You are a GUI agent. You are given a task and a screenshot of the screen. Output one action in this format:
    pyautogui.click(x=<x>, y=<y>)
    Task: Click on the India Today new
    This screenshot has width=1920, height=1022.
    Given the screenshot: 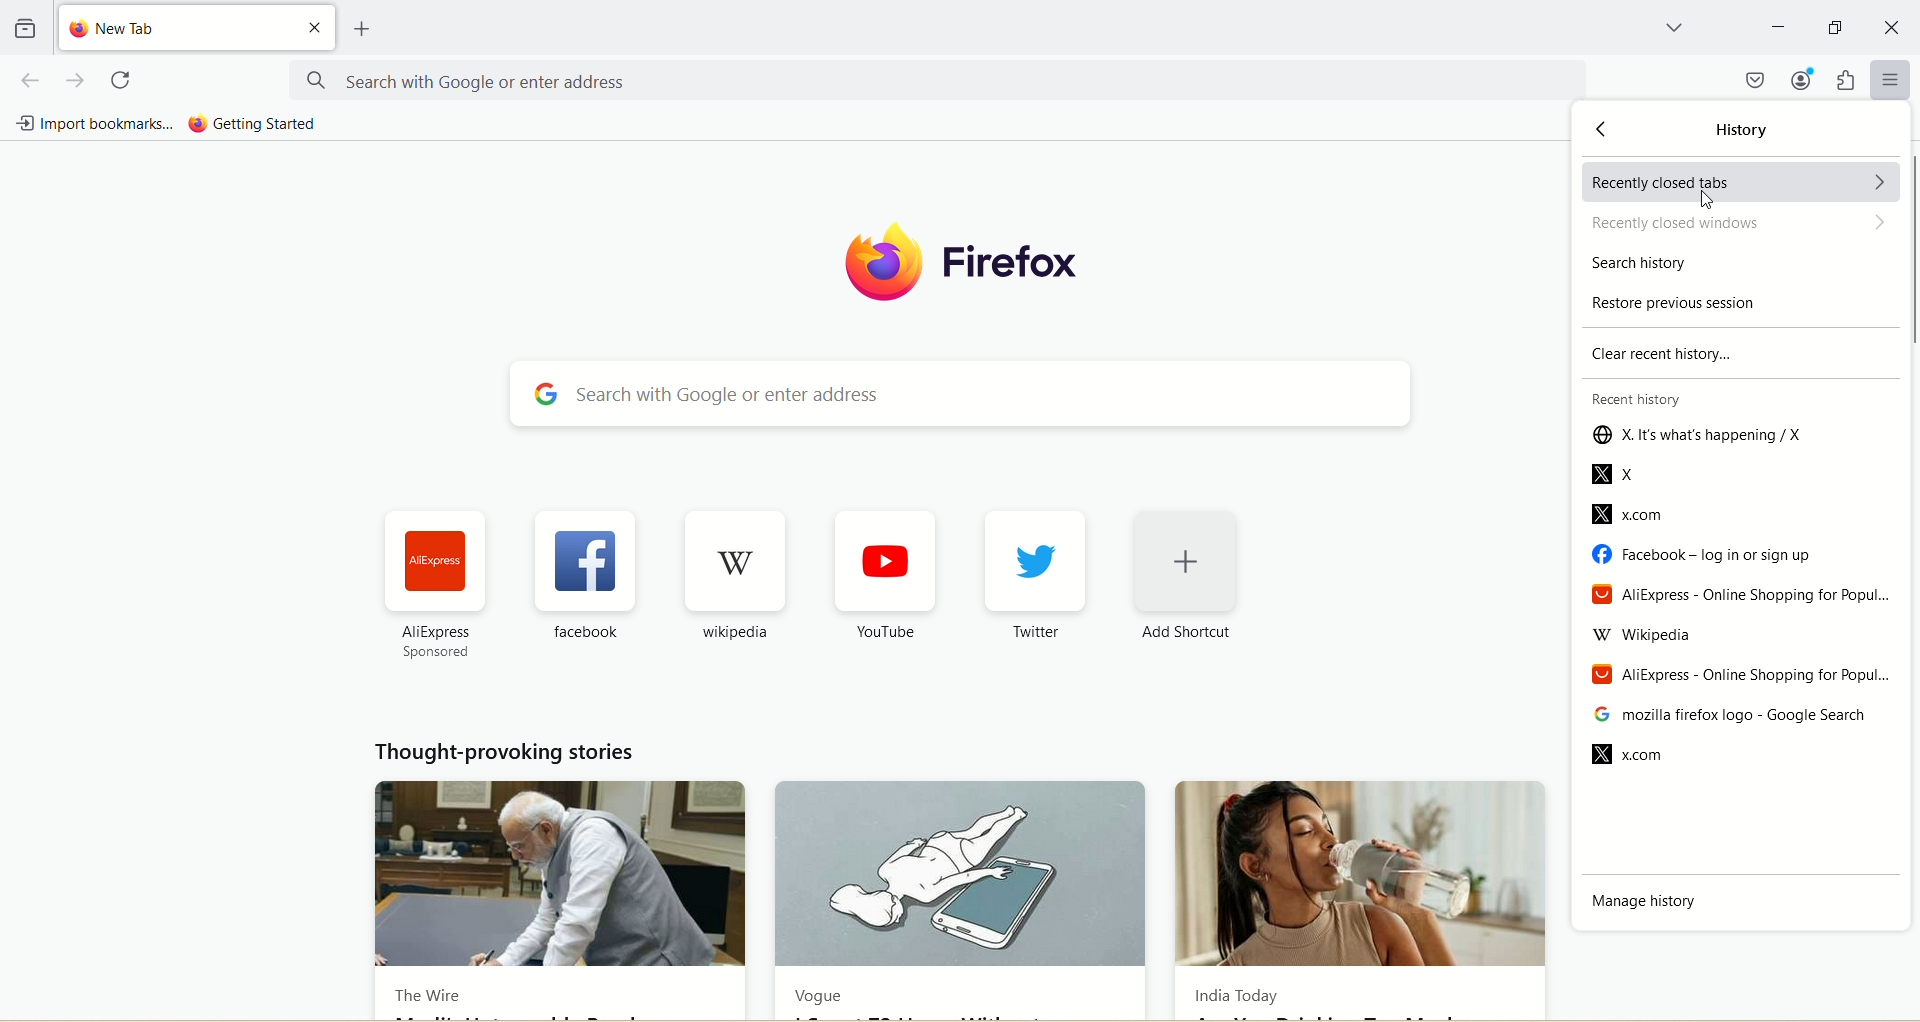 What is the action you would take?
    pyautogui.click(x=1366, y=873)
    